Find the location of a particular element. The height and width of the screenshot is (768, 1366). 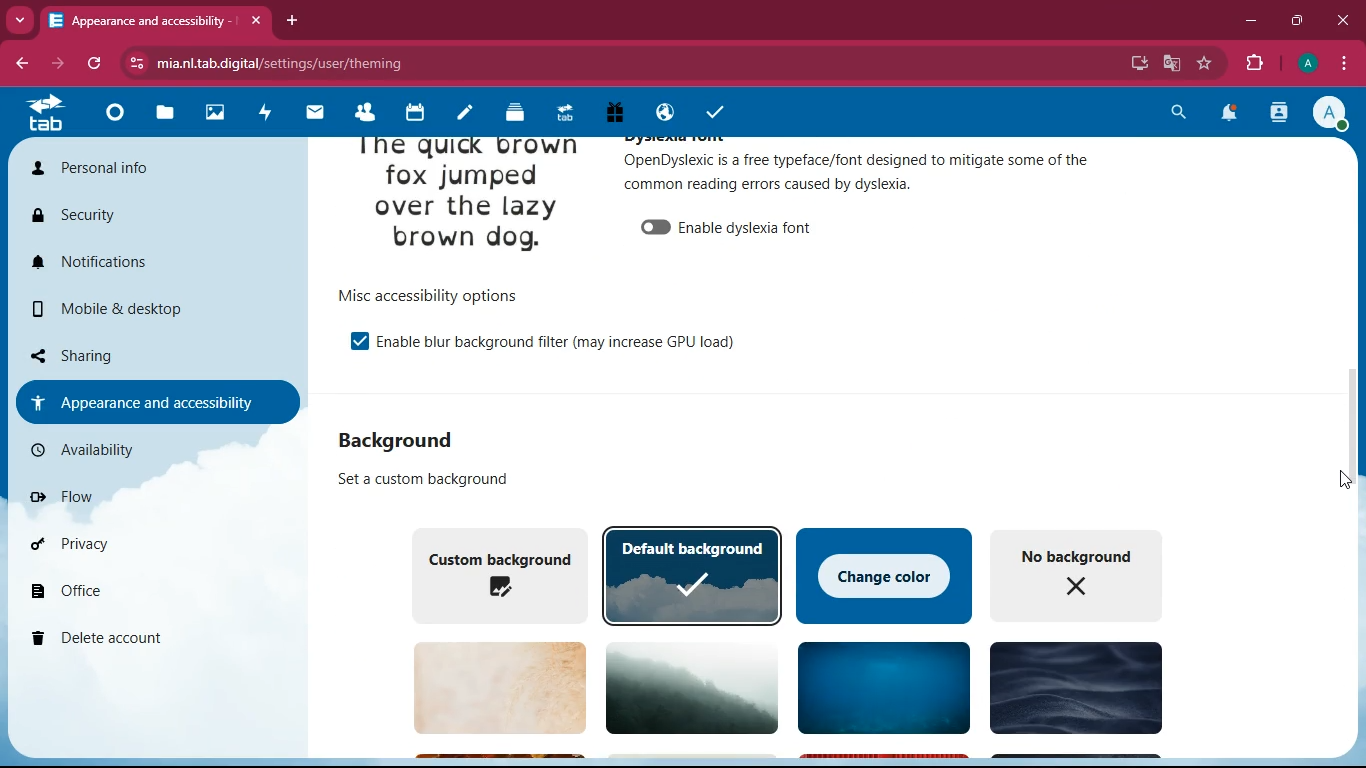

no background is located at coordinates (1077, 574).